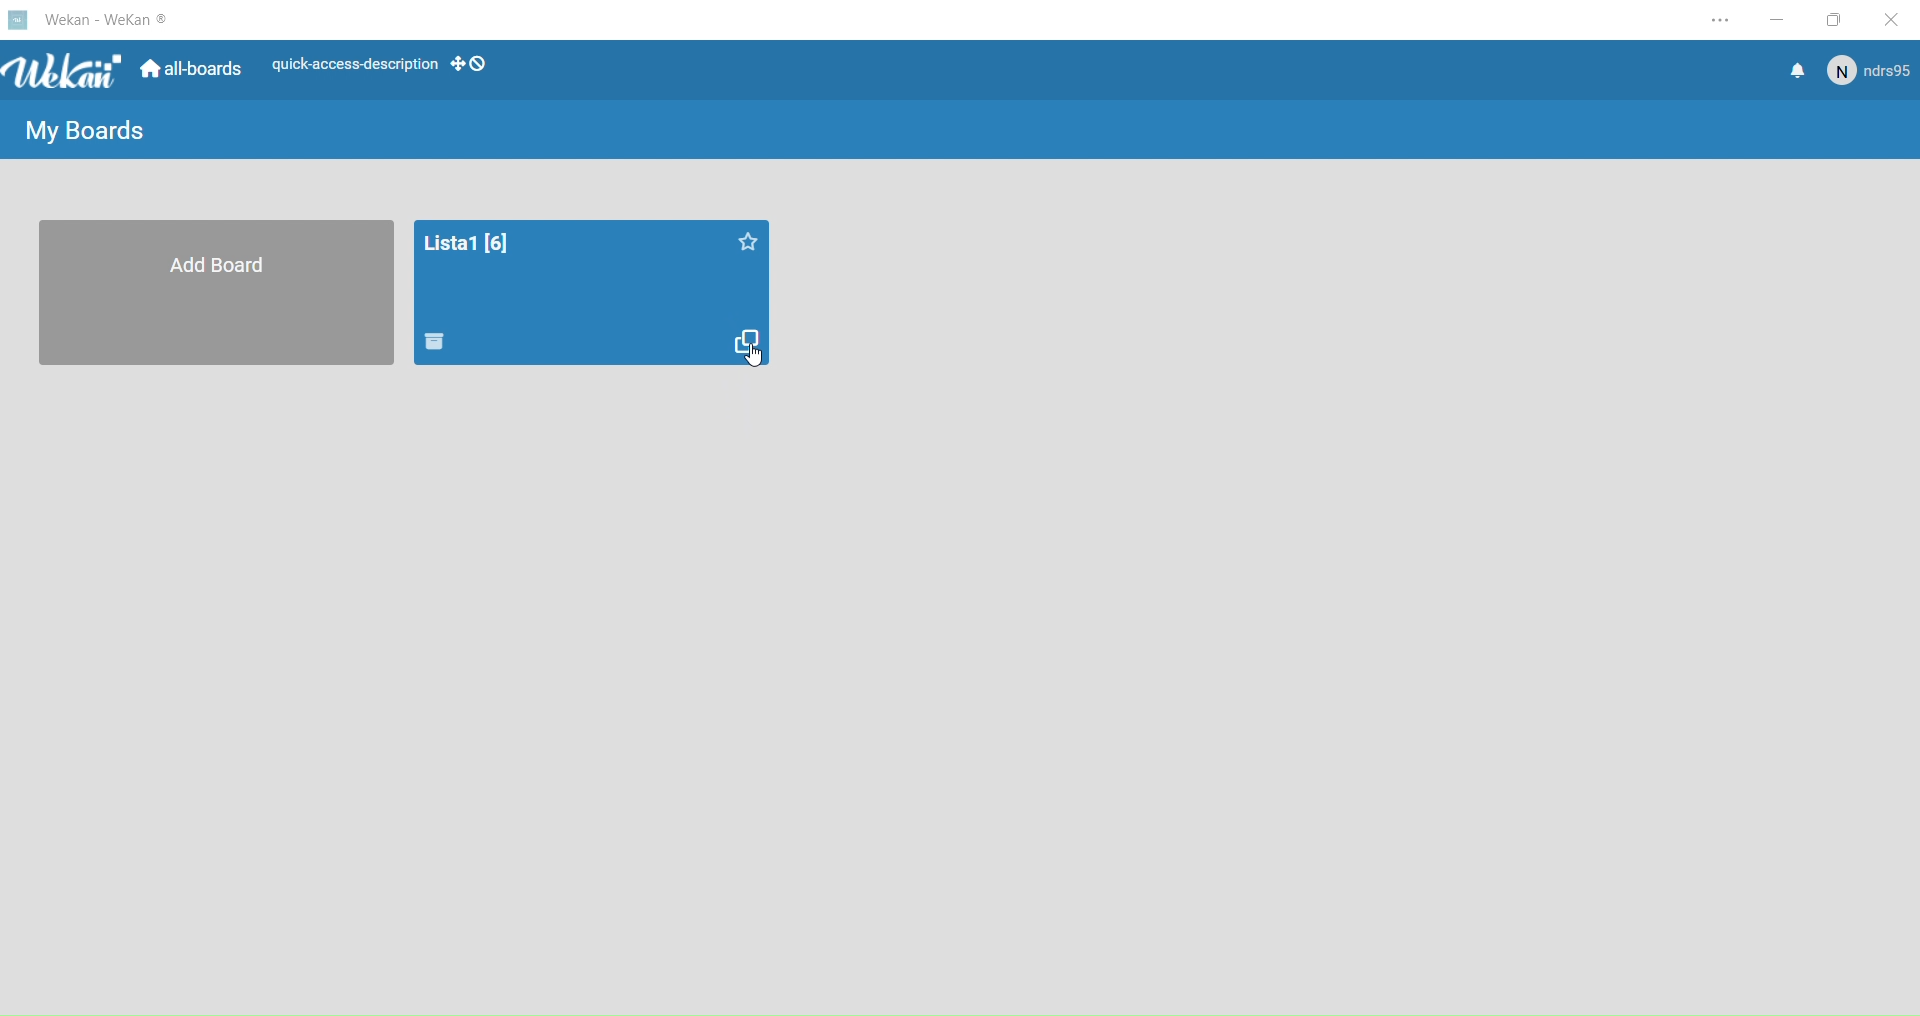  What do you see at coordinates (754, 356) in the screenshot?
I see `cursor` at bounding box center [754, 356].